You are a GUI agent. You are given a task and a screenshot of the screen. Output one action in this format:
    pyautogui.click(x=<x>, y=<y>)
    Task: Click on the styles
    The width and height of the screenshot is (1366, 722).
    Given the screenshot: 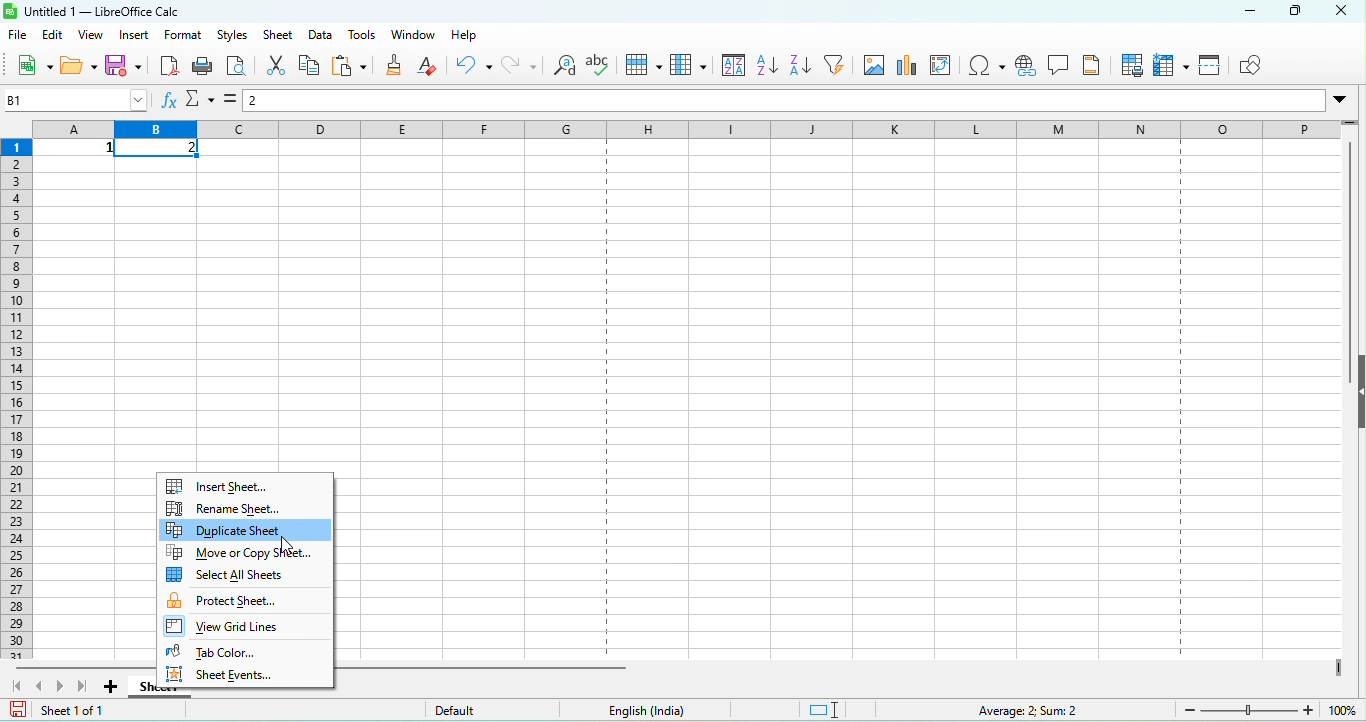 What is the action you would take?
    pyautogui.click(x=229, y=35)
    